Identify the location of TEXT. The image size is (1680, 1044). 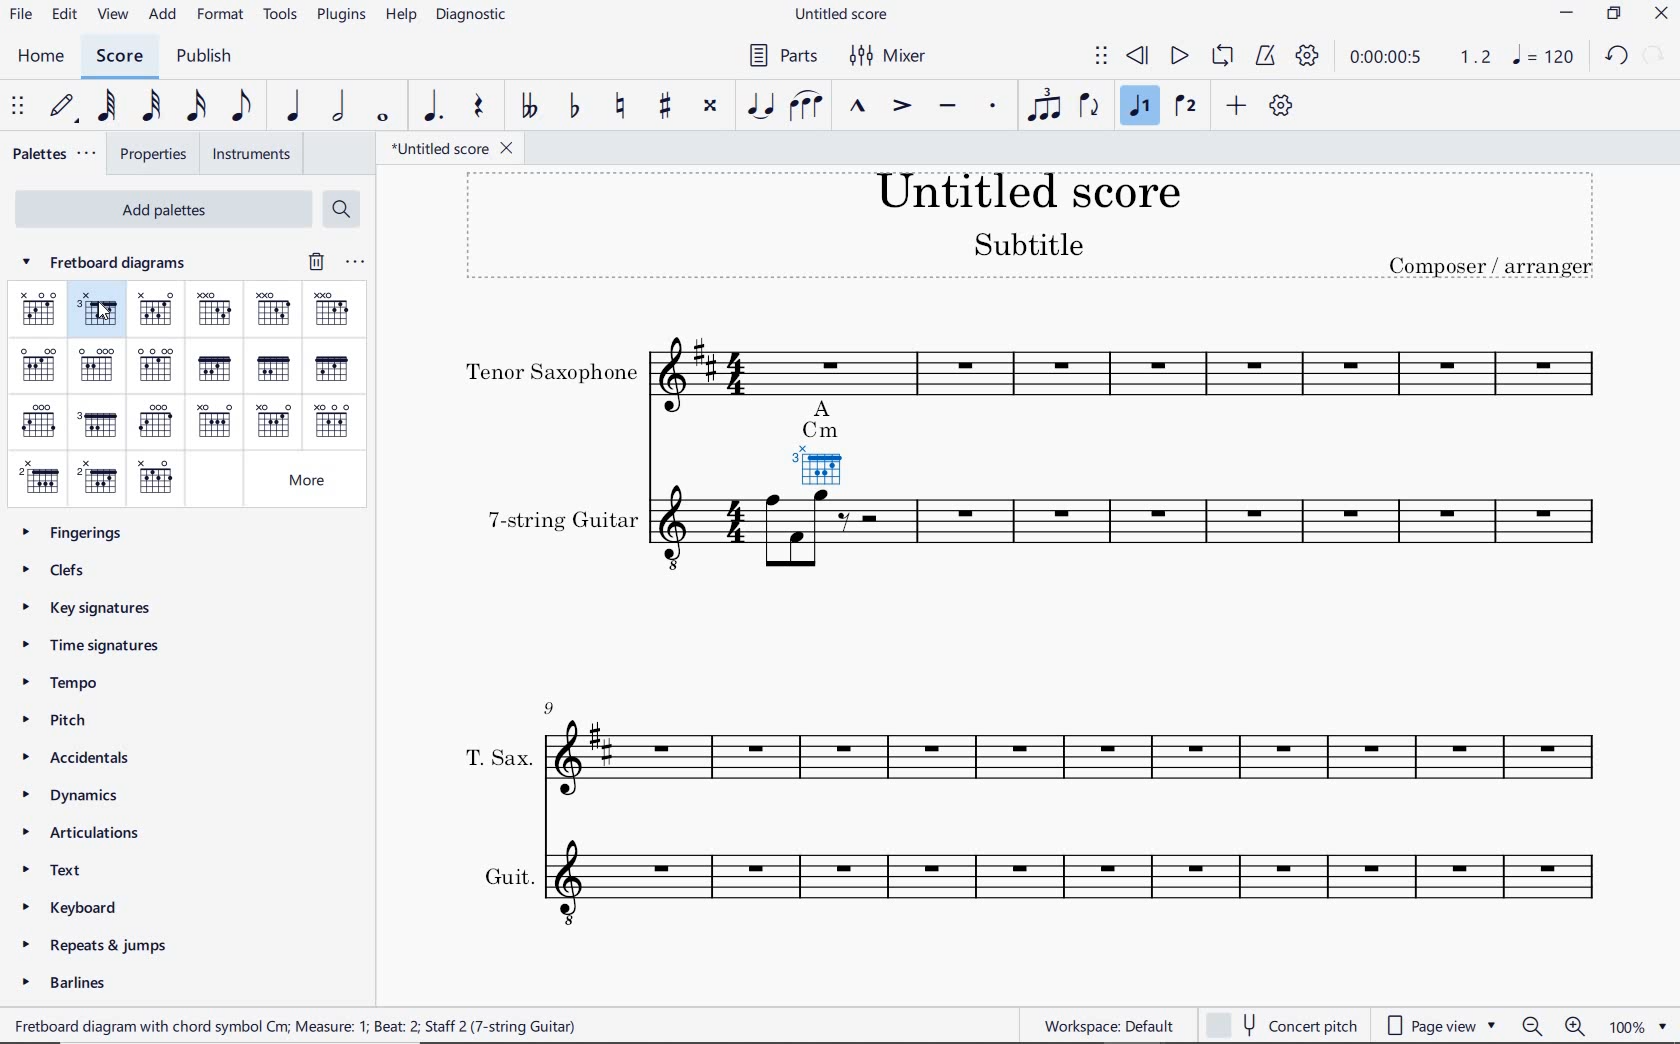
(67, 870).